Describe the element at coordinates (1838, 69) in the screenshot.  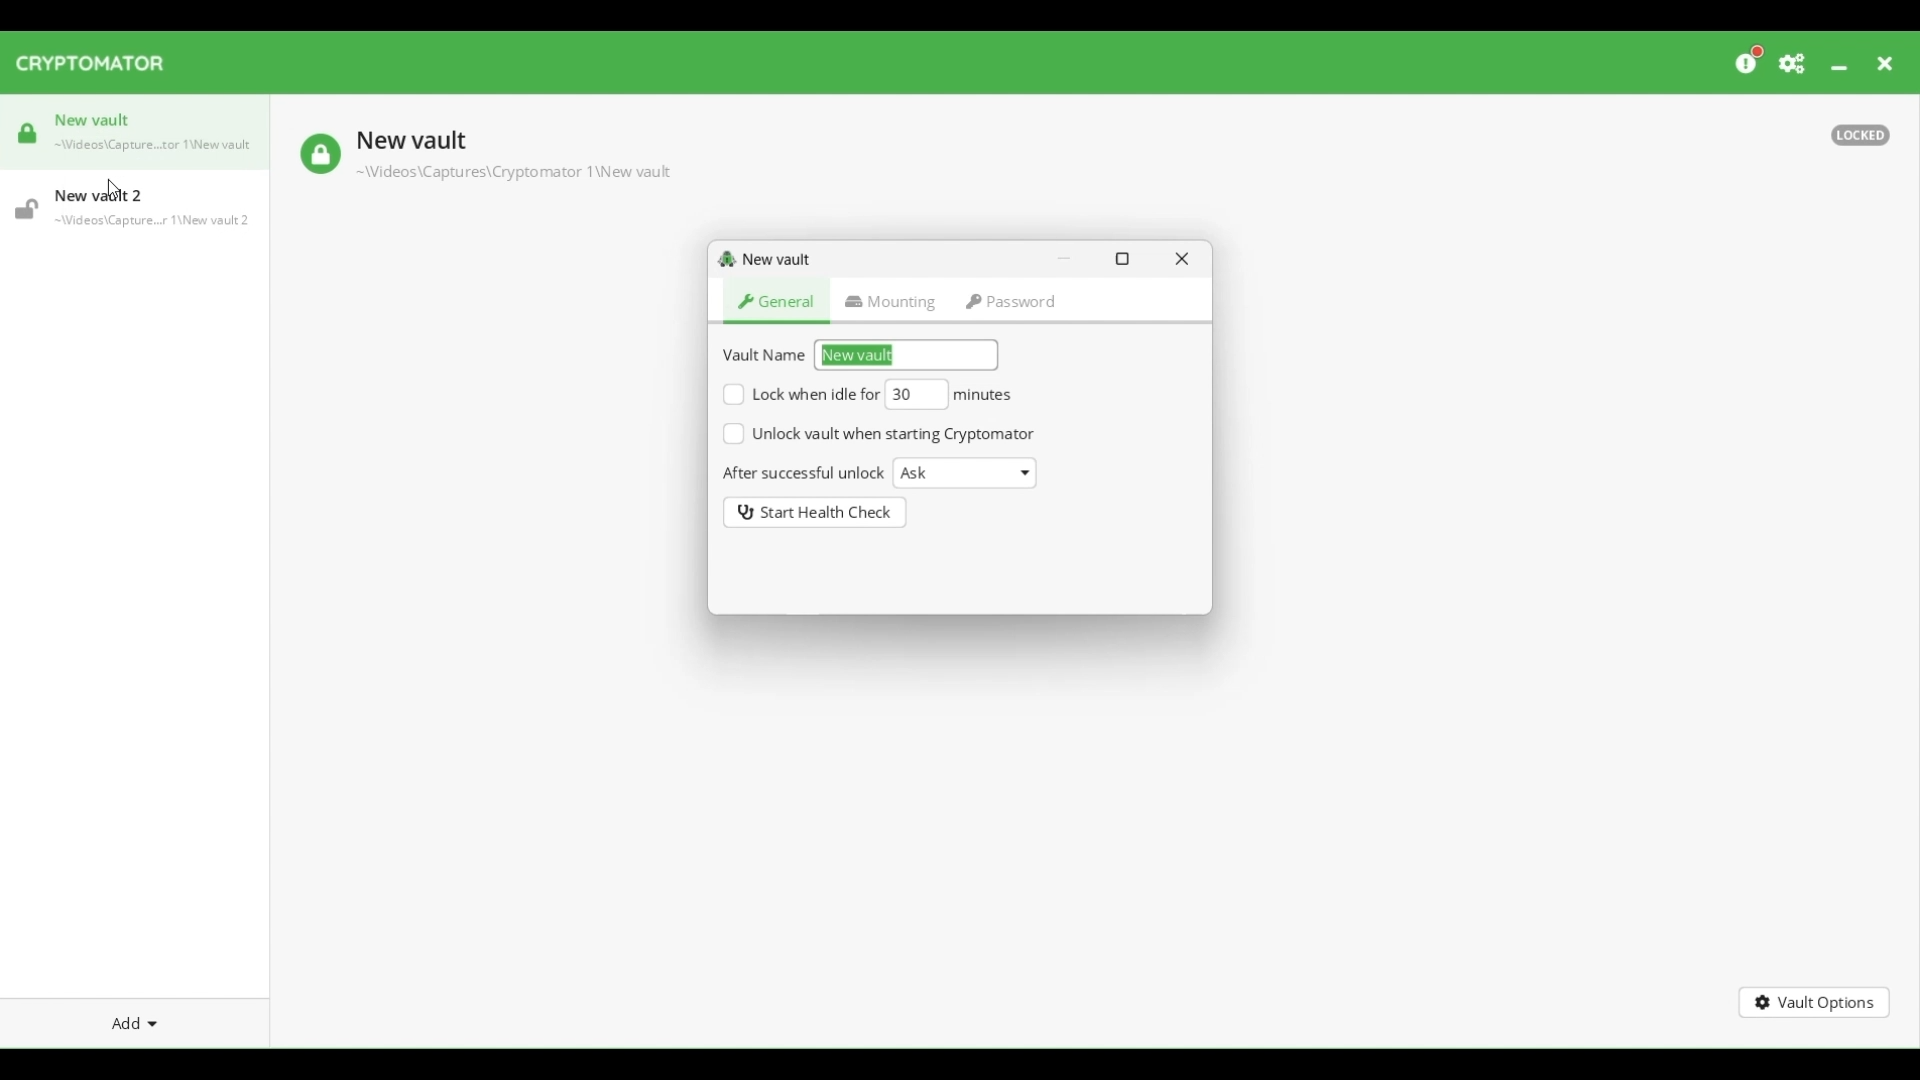
I see `Minimize` at that location.